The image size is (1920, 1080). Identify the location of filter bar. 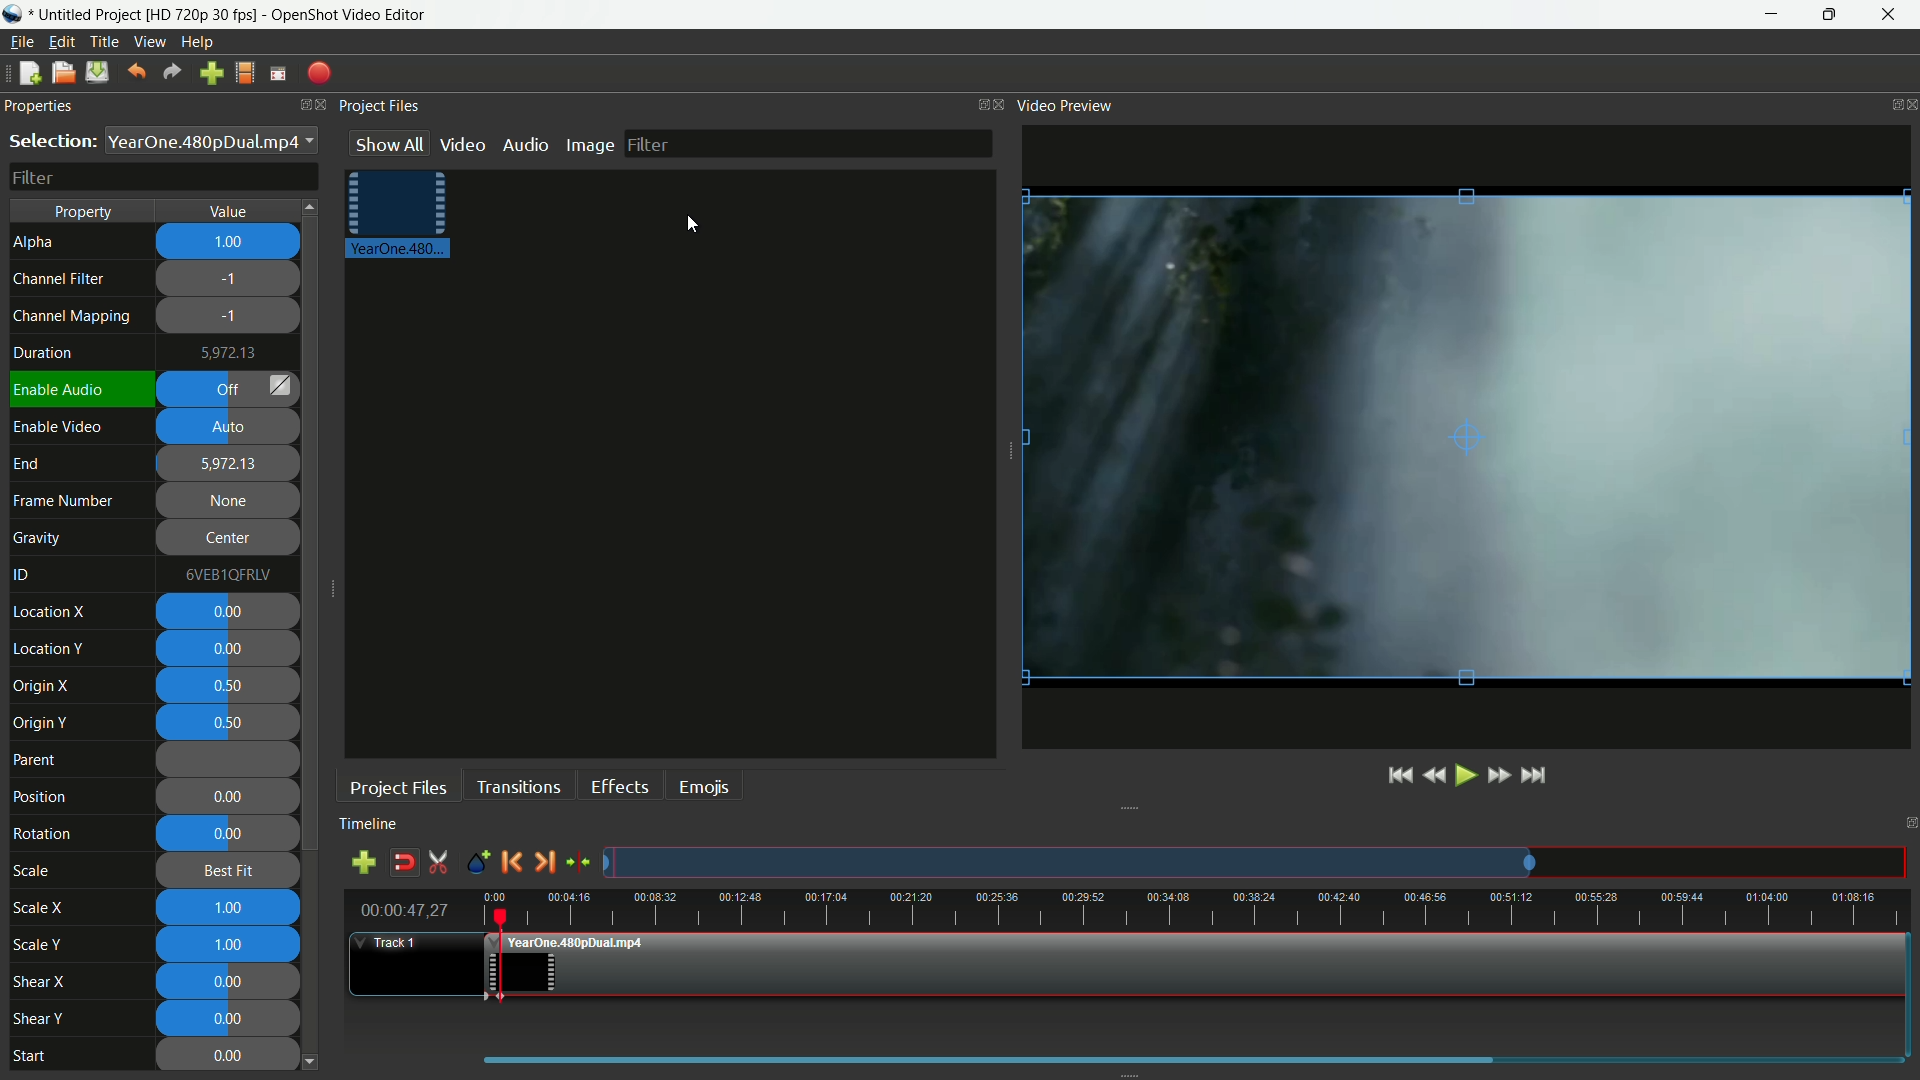
(164, 177).